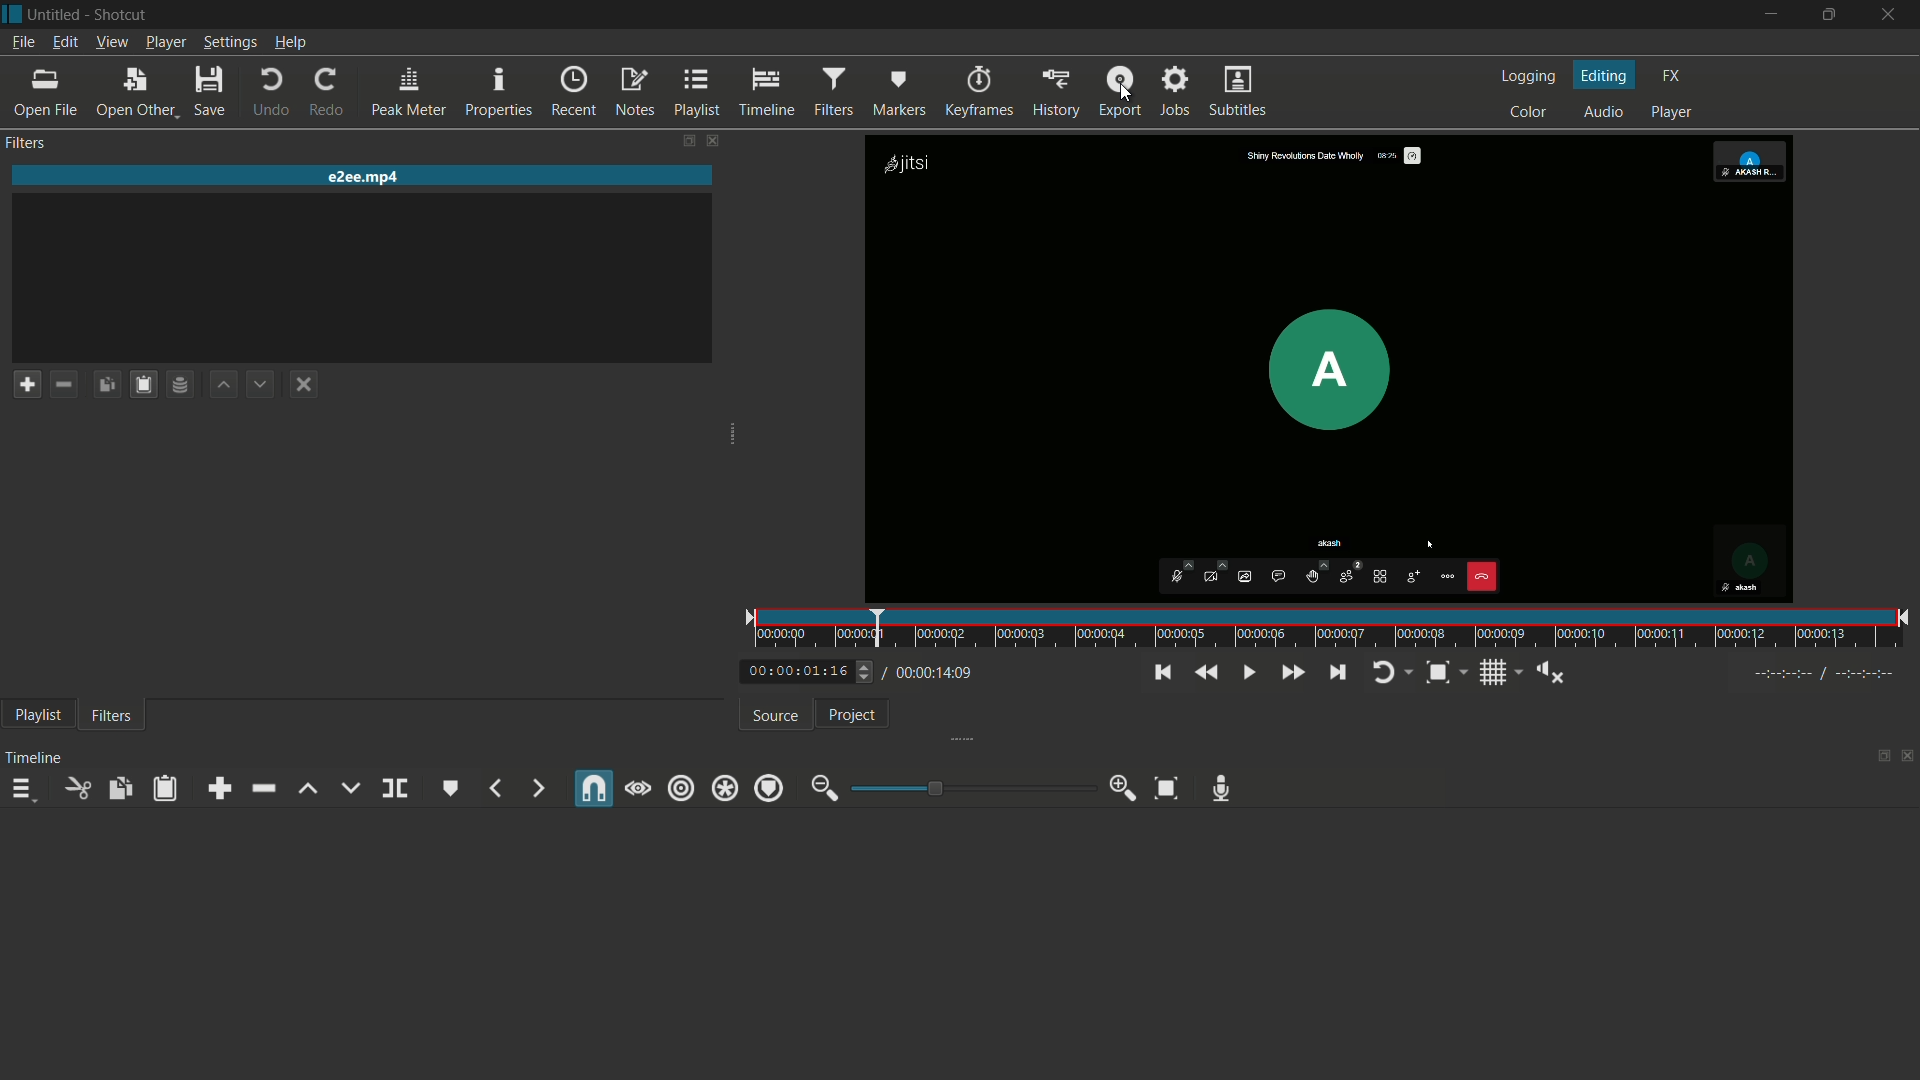 The width and height of the screenshot is (1920, 1080). Describe the element at coordinates (111, 714) in the screenshot. I see `filters` at that location.